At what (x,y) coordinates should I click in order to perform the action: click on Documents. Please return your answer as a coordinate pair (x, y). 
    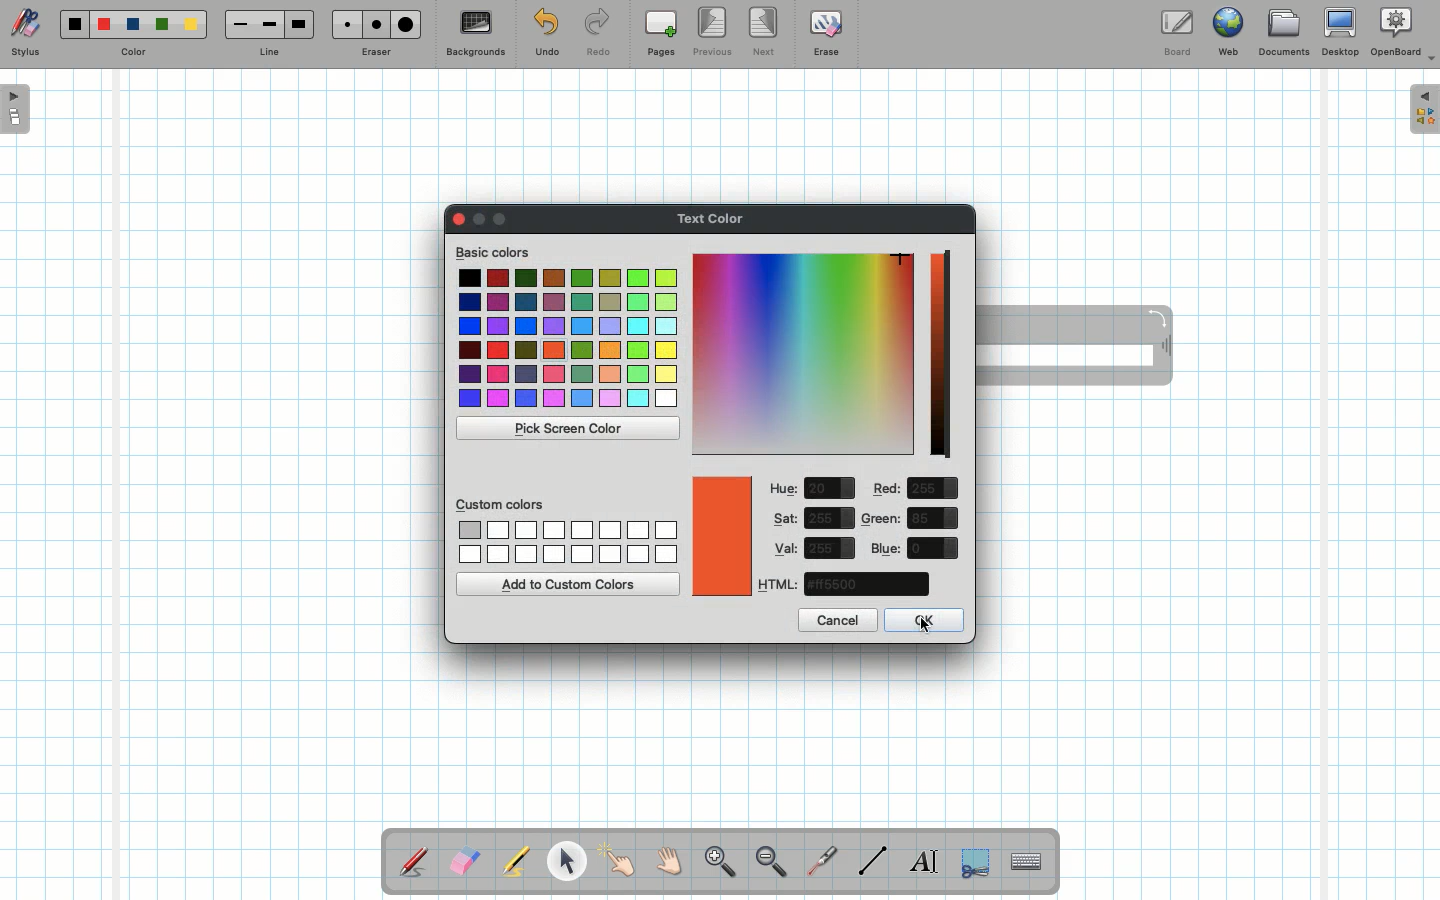
    Looking at the image, I should click on (1283, 35).